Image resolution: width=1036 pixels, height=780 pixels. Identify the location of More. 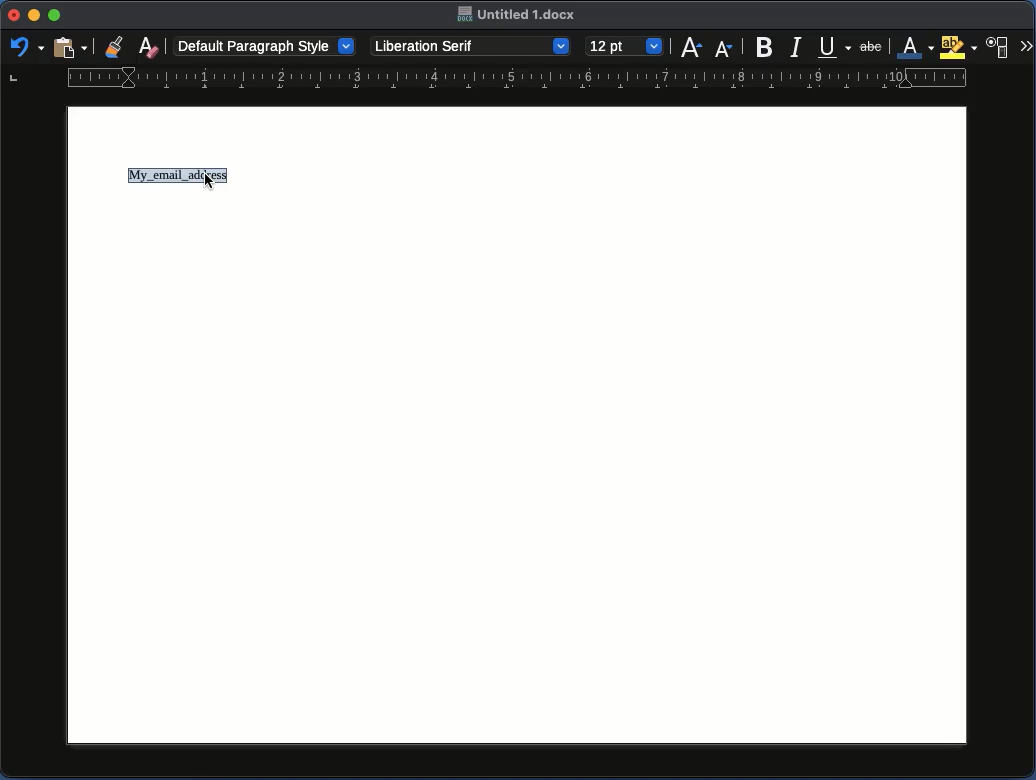
(1026, 44).